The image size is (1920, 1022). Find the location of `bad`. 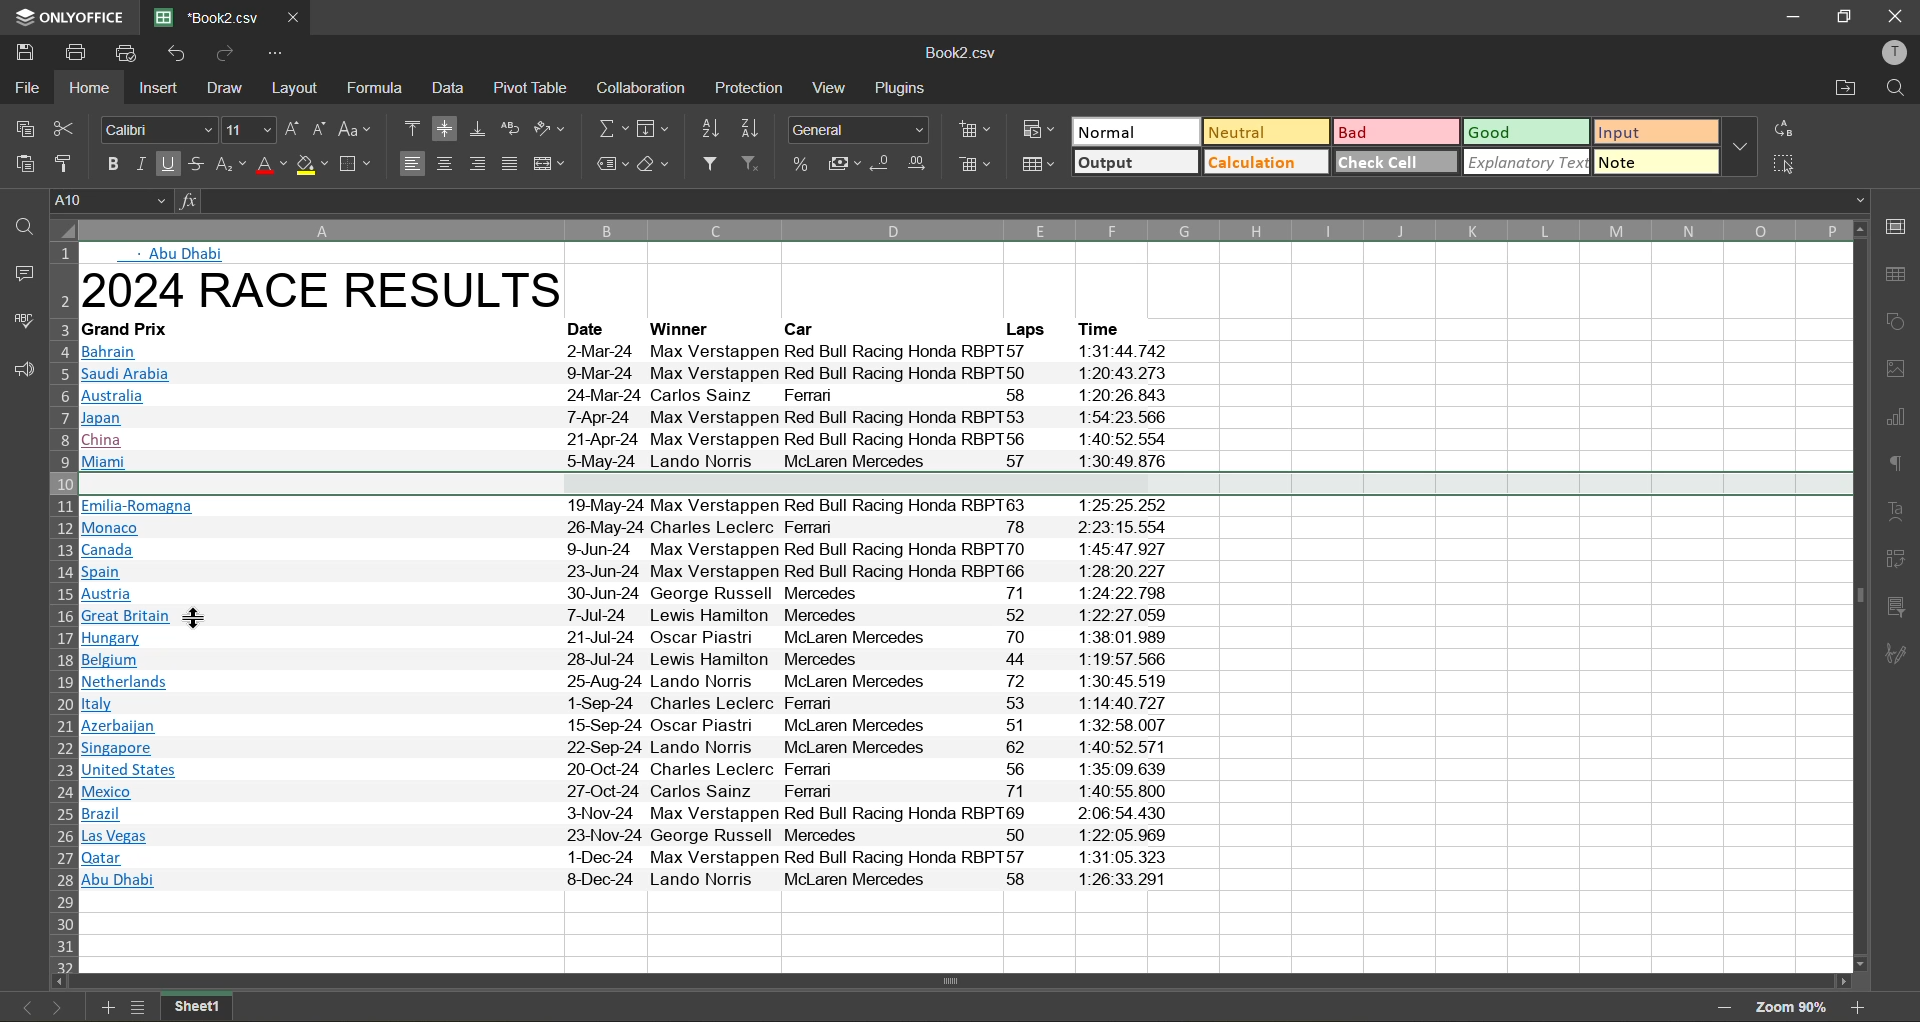

bad is located at coordinates (1396, 133).